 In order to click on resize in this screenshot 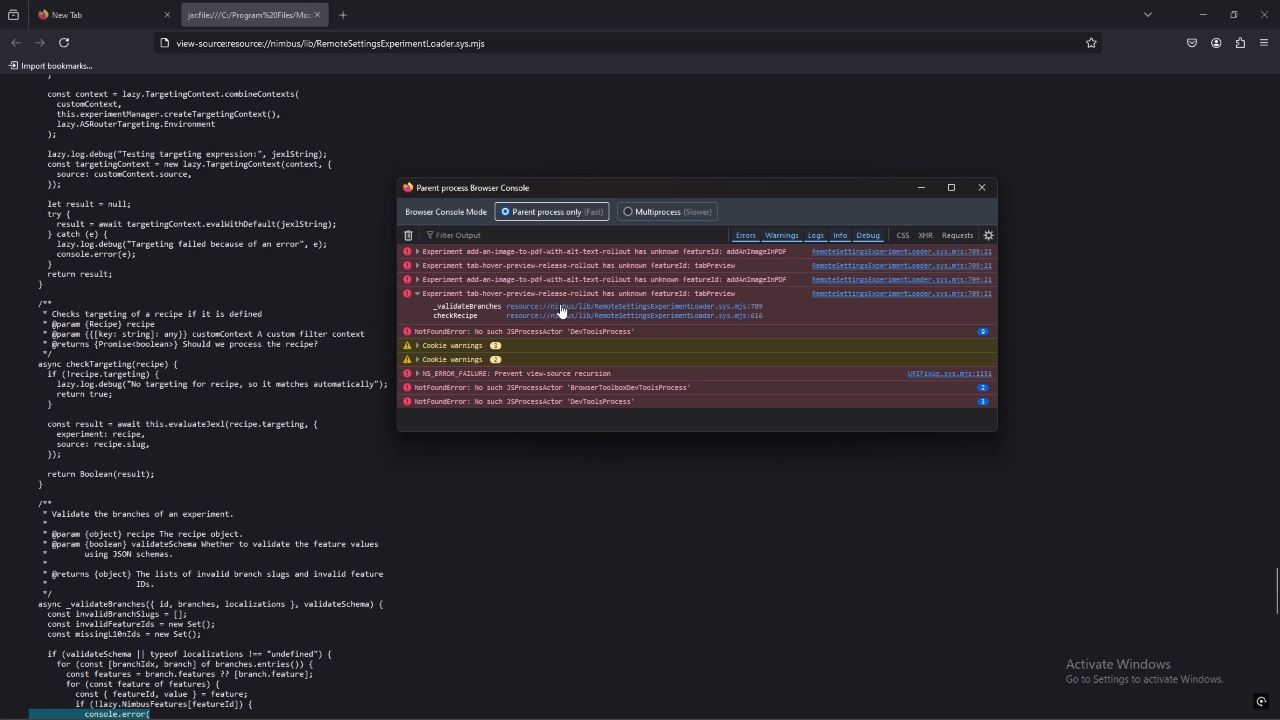, I will do `click(1234, 14)`.